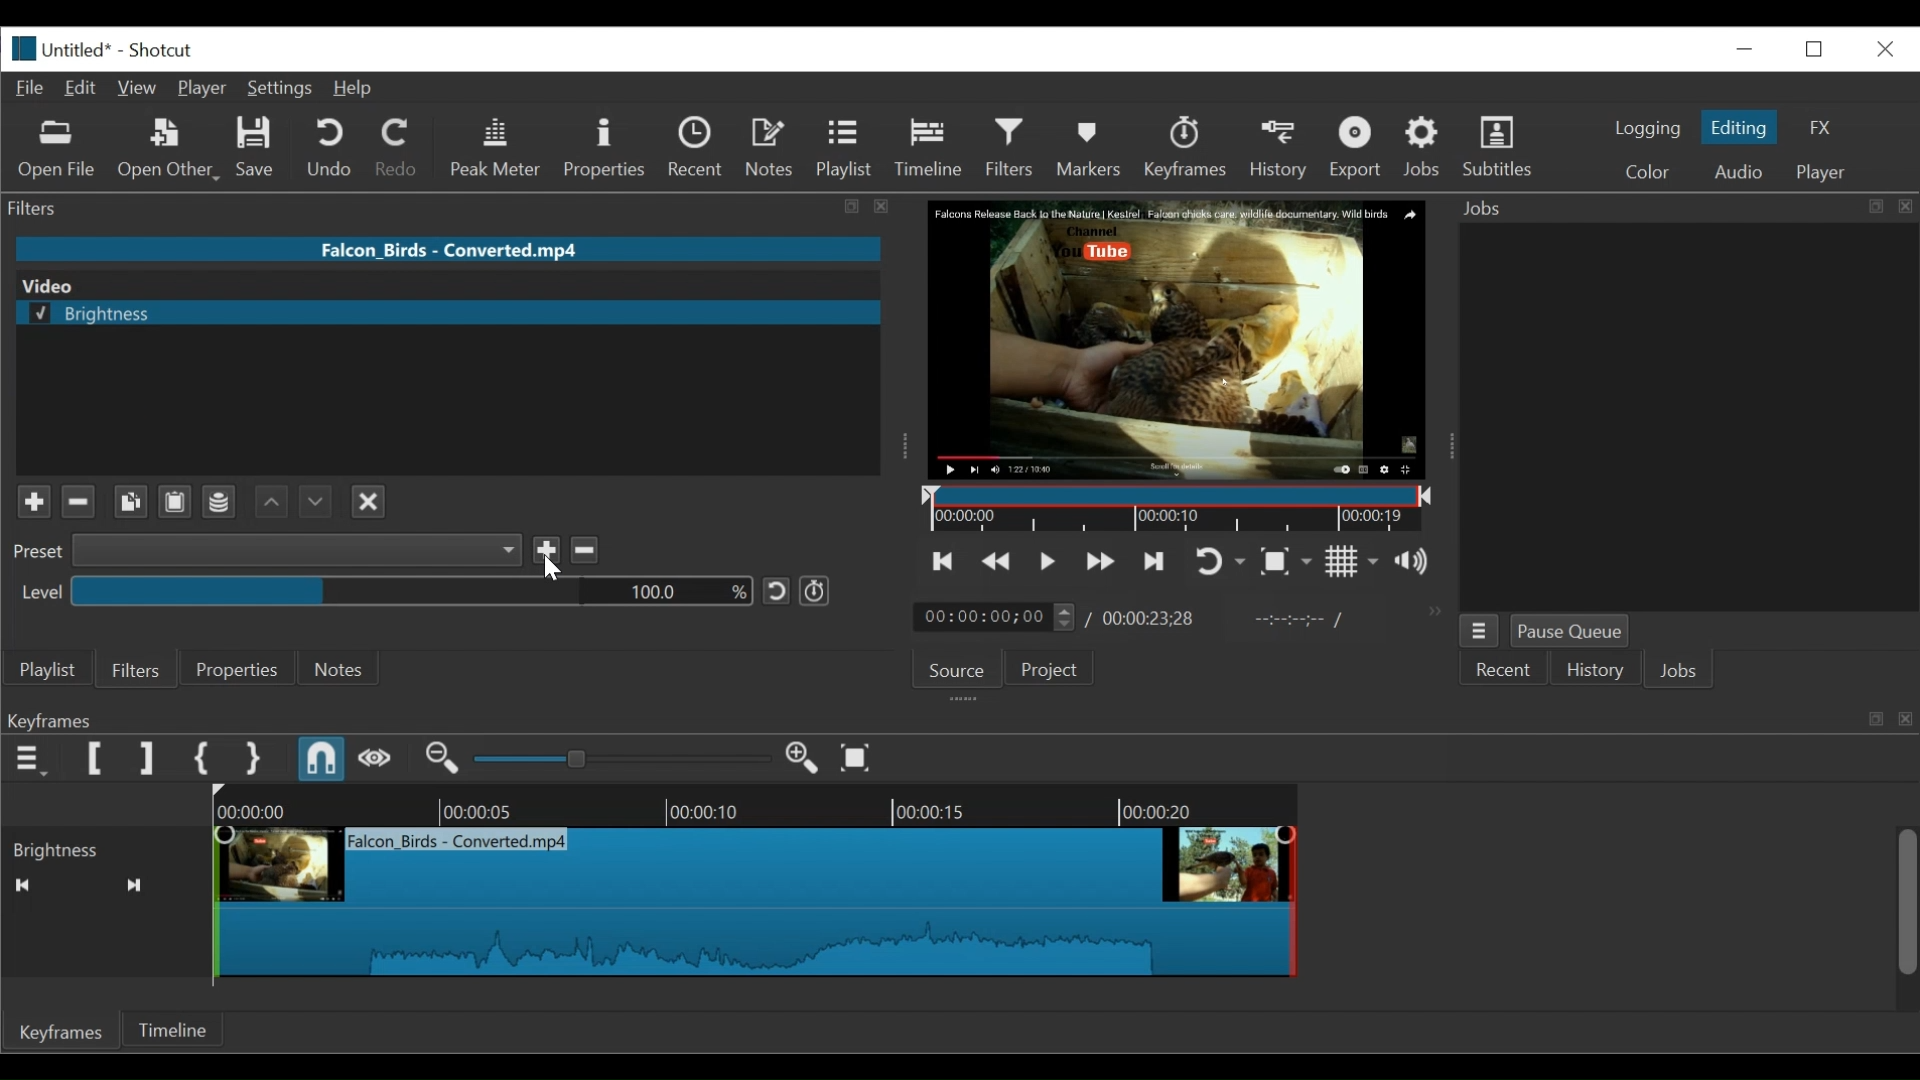  What do you see at coordinates (311, 498) in the screenshot?
I see `Forward` at bounding box center [311, 498].